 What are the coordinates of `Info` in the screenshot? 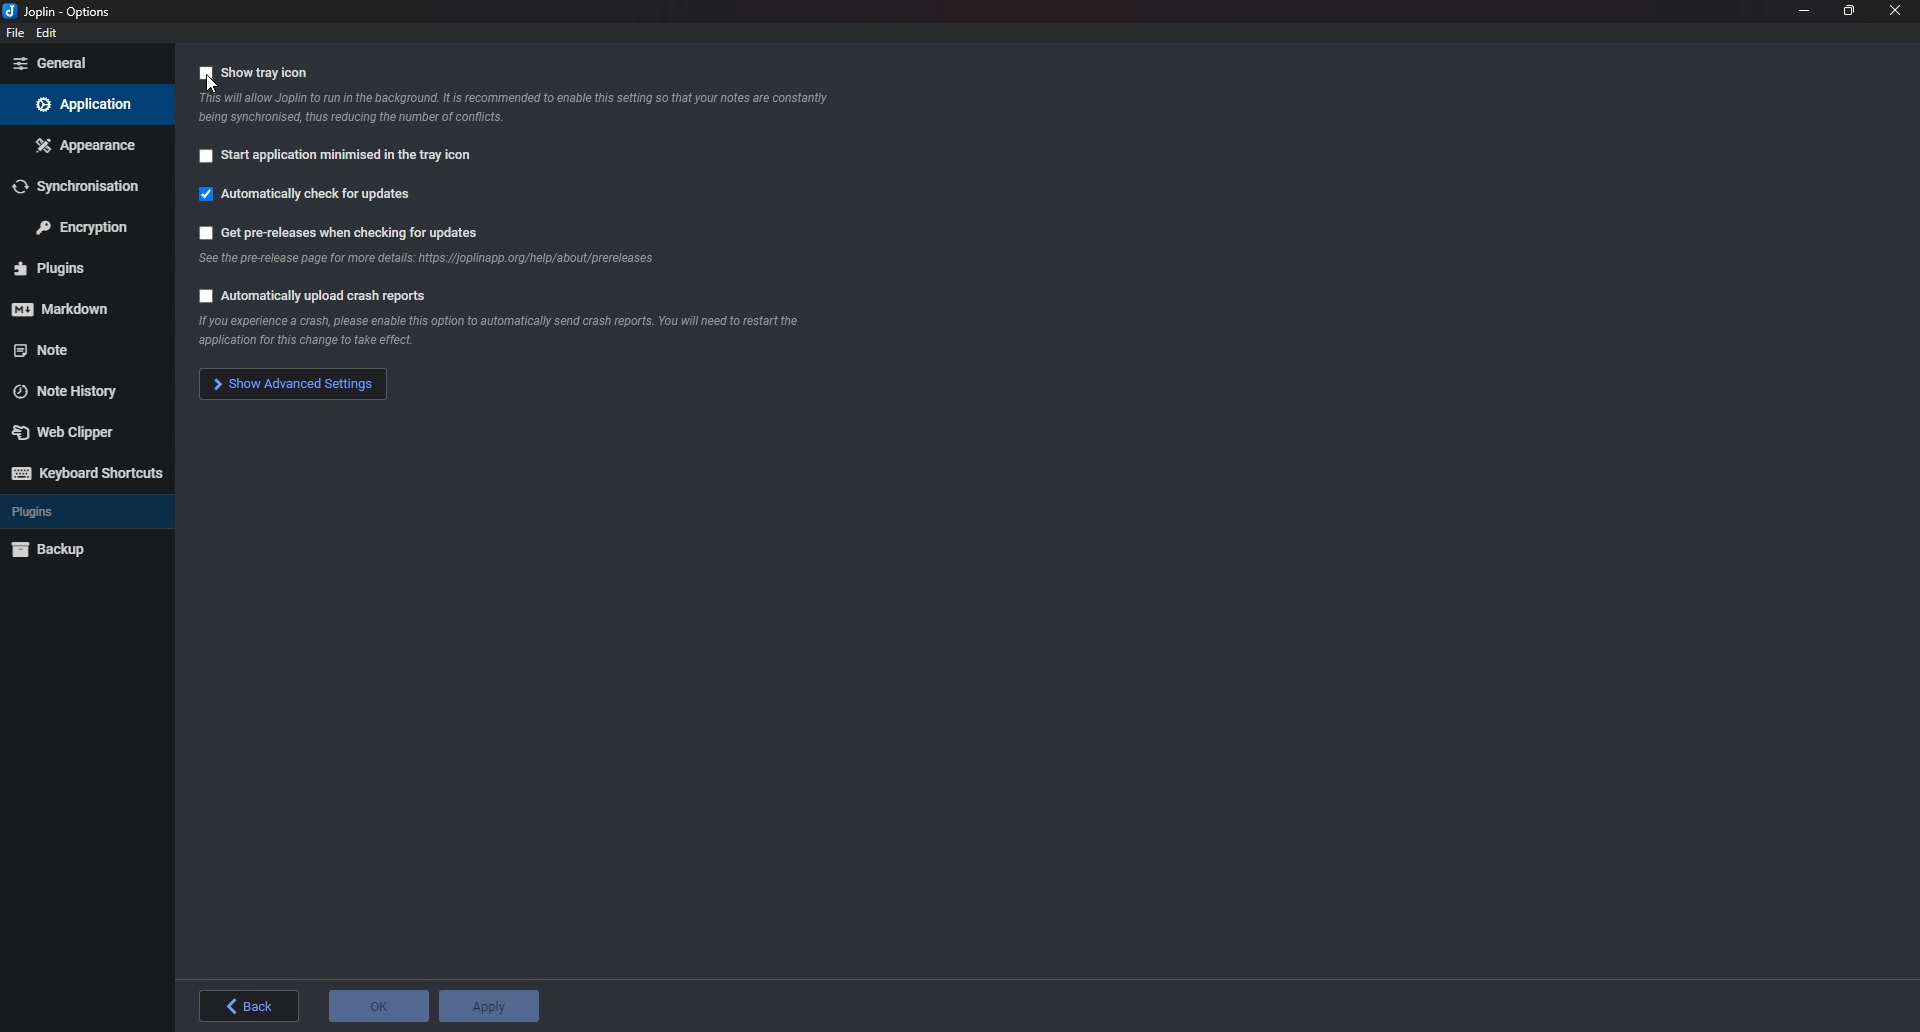 It's located at (425, 264).